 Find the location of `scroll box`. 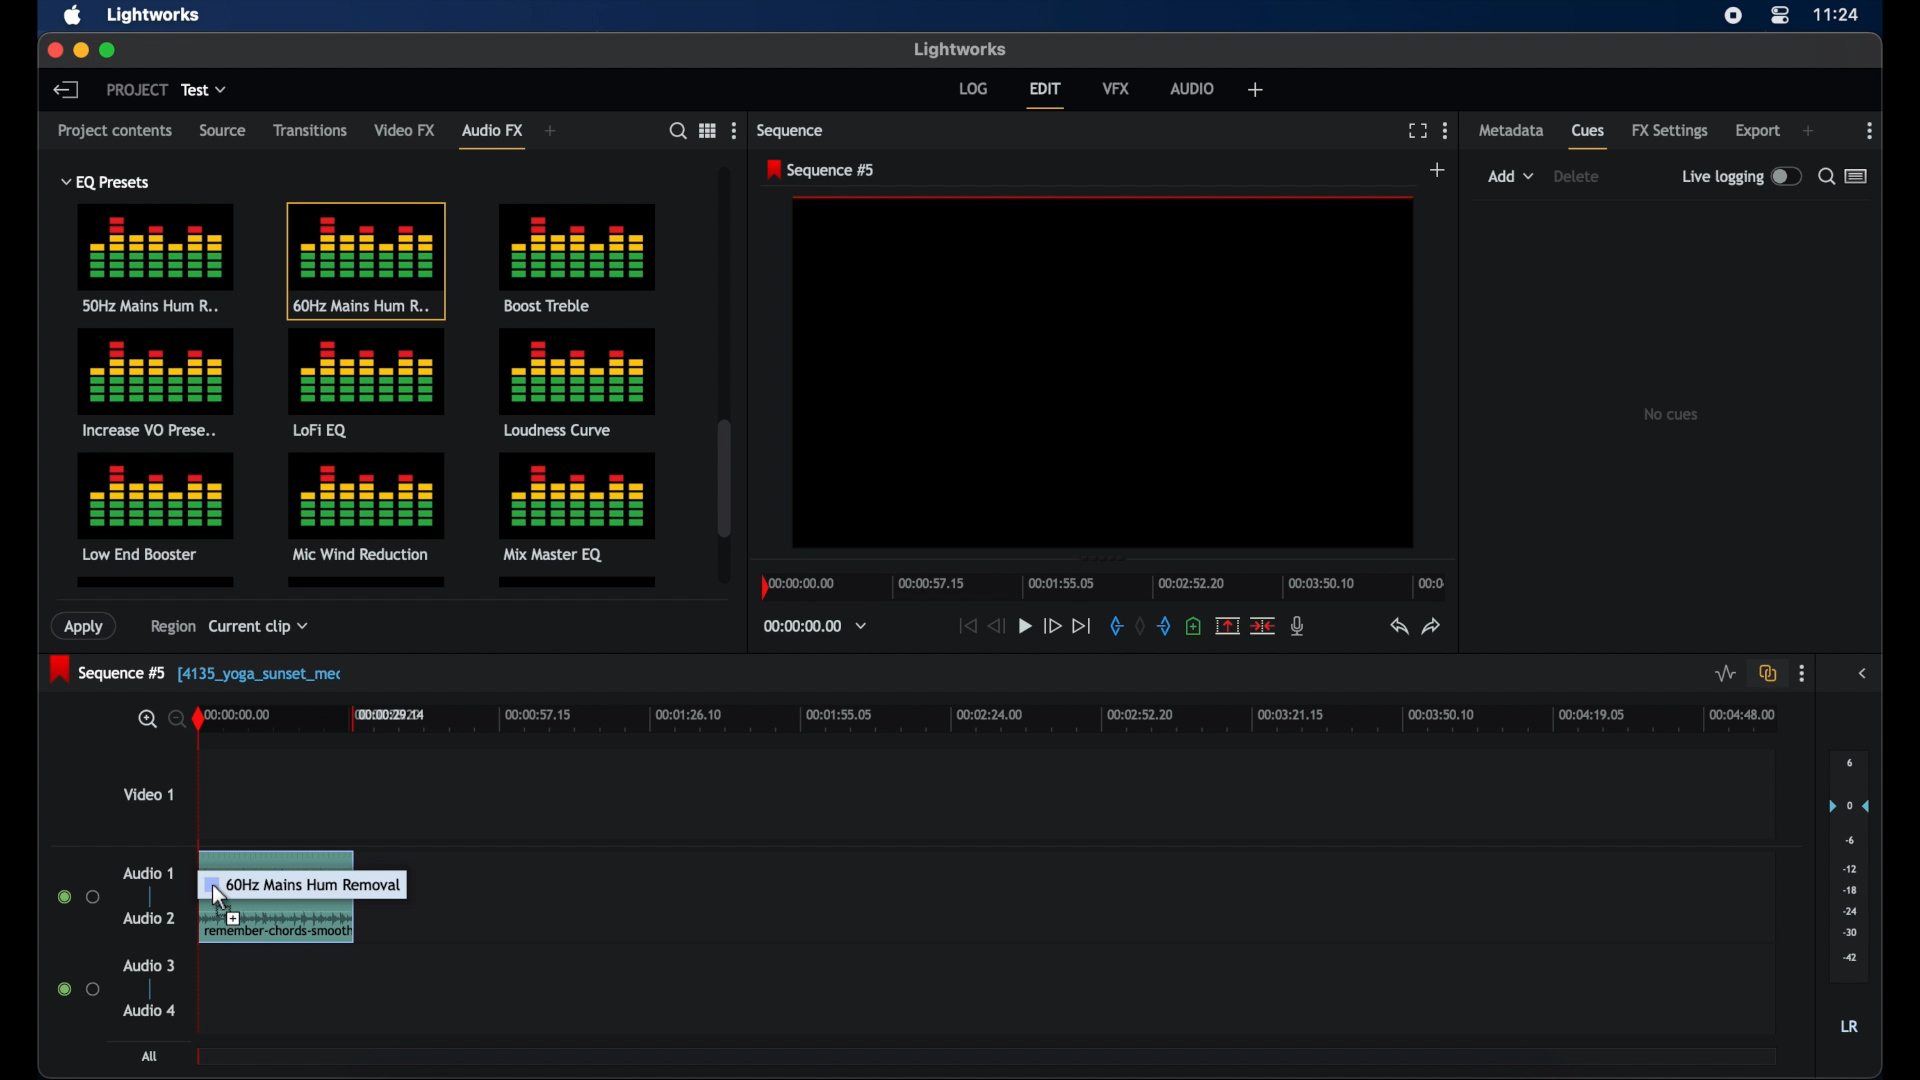

scroll box is located at coordinates (724, 478).